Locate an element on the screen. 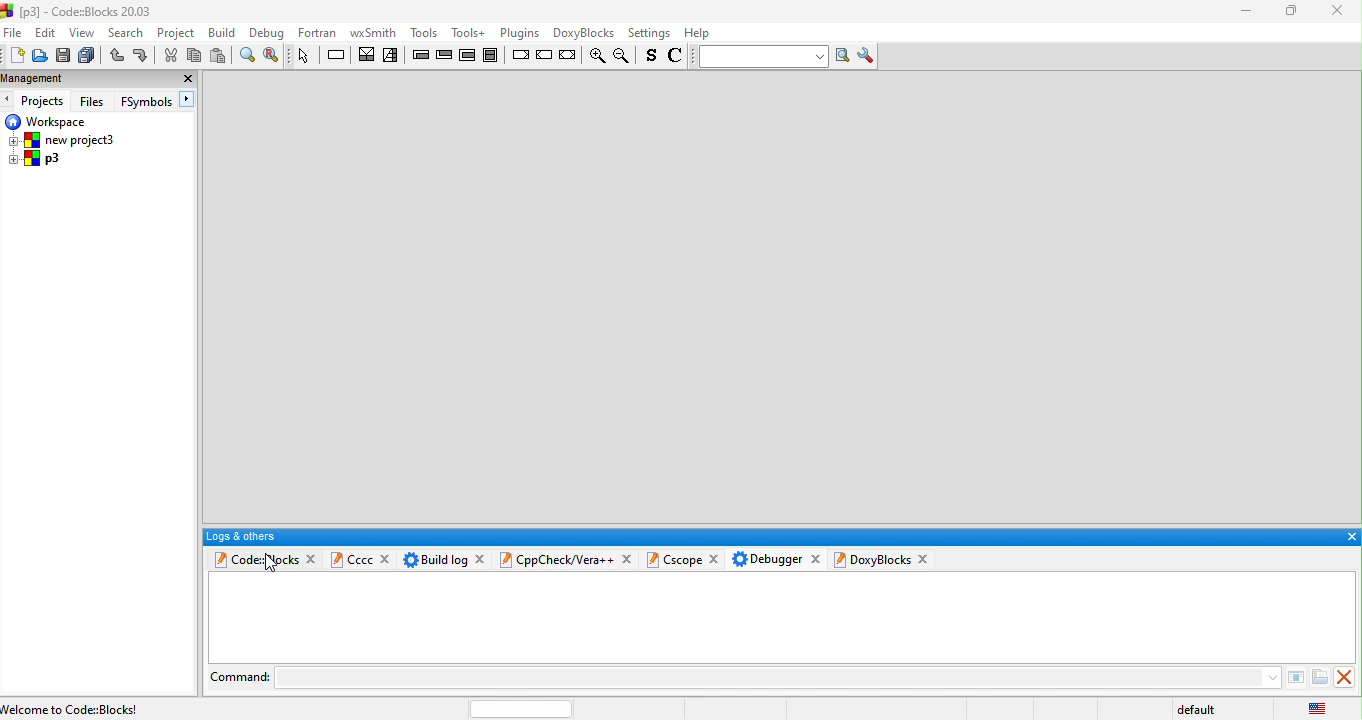  close is located at coordinates (386, 557).